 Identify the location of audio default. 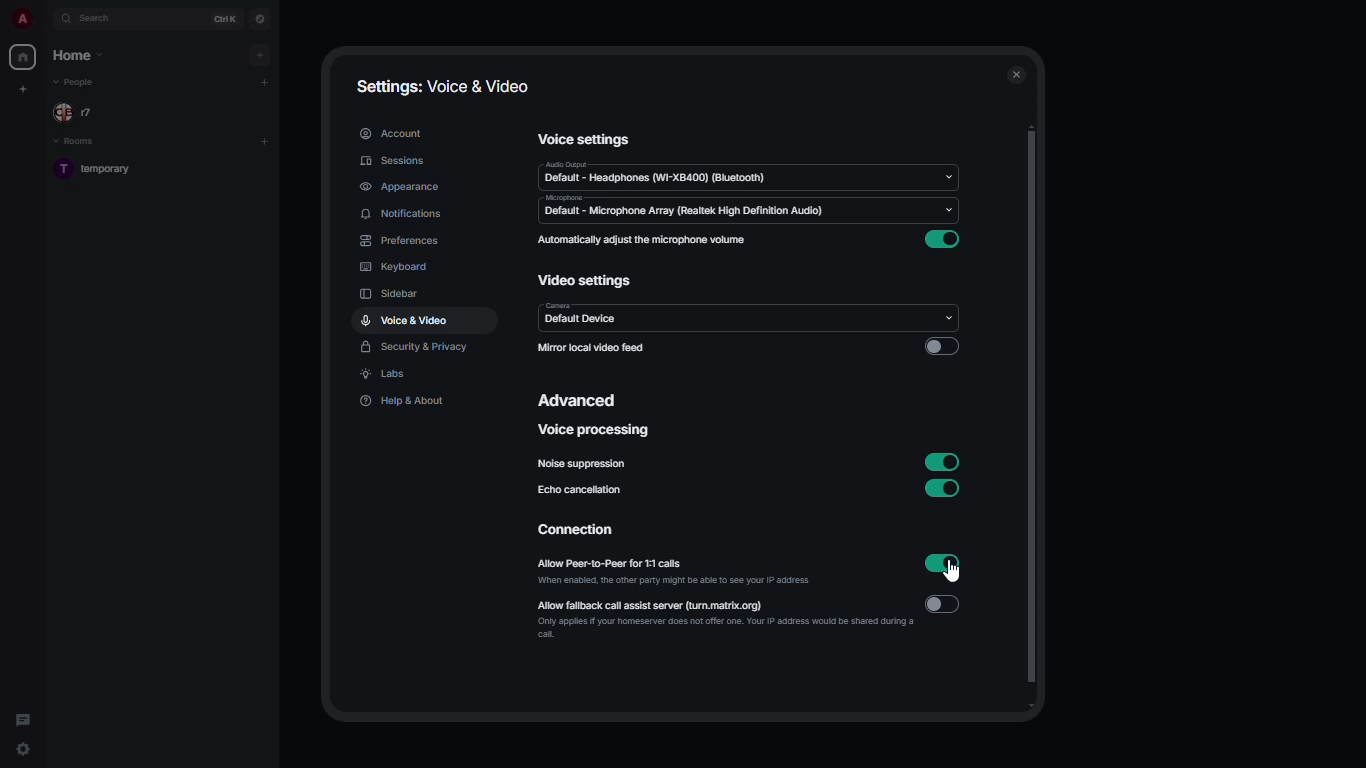
(657, 174).